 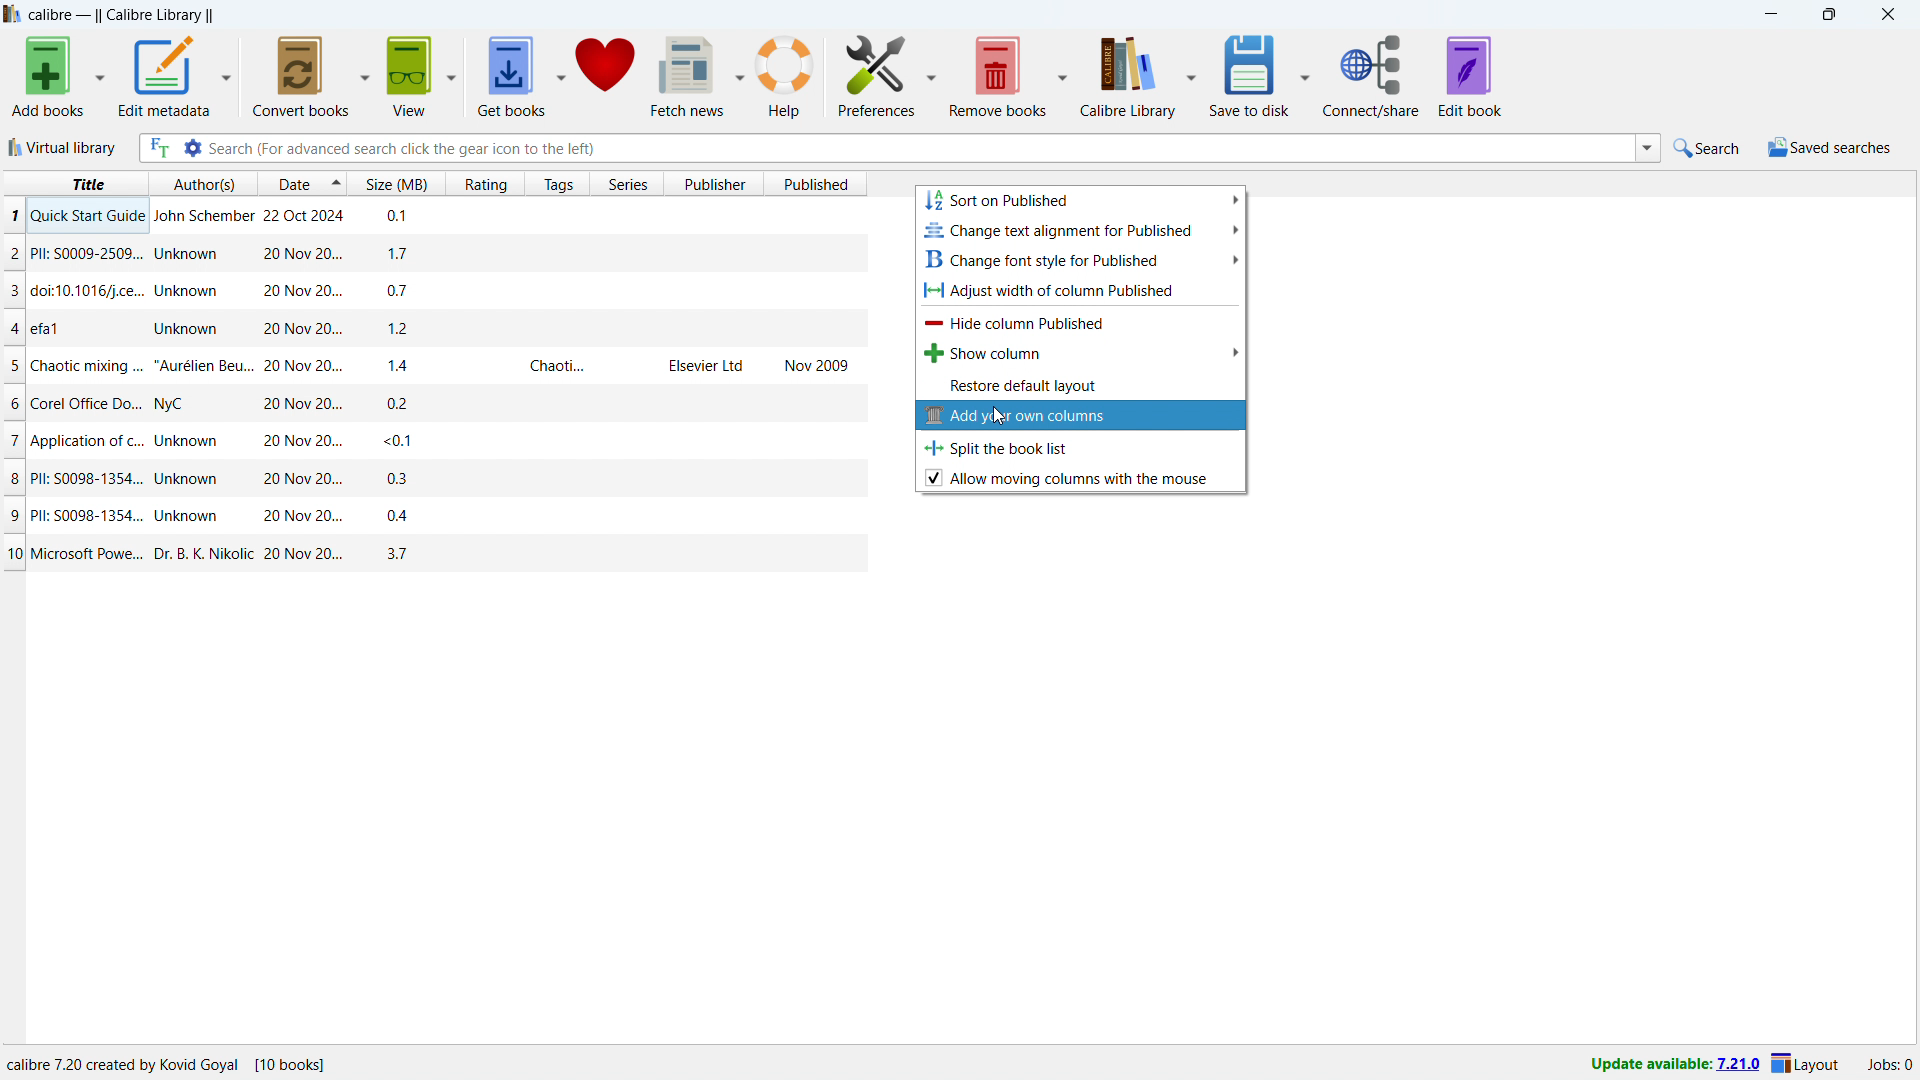 What do you see at coordinates (409, 77) in the screenshot?
I see `view` at bounding box center [409, 77].